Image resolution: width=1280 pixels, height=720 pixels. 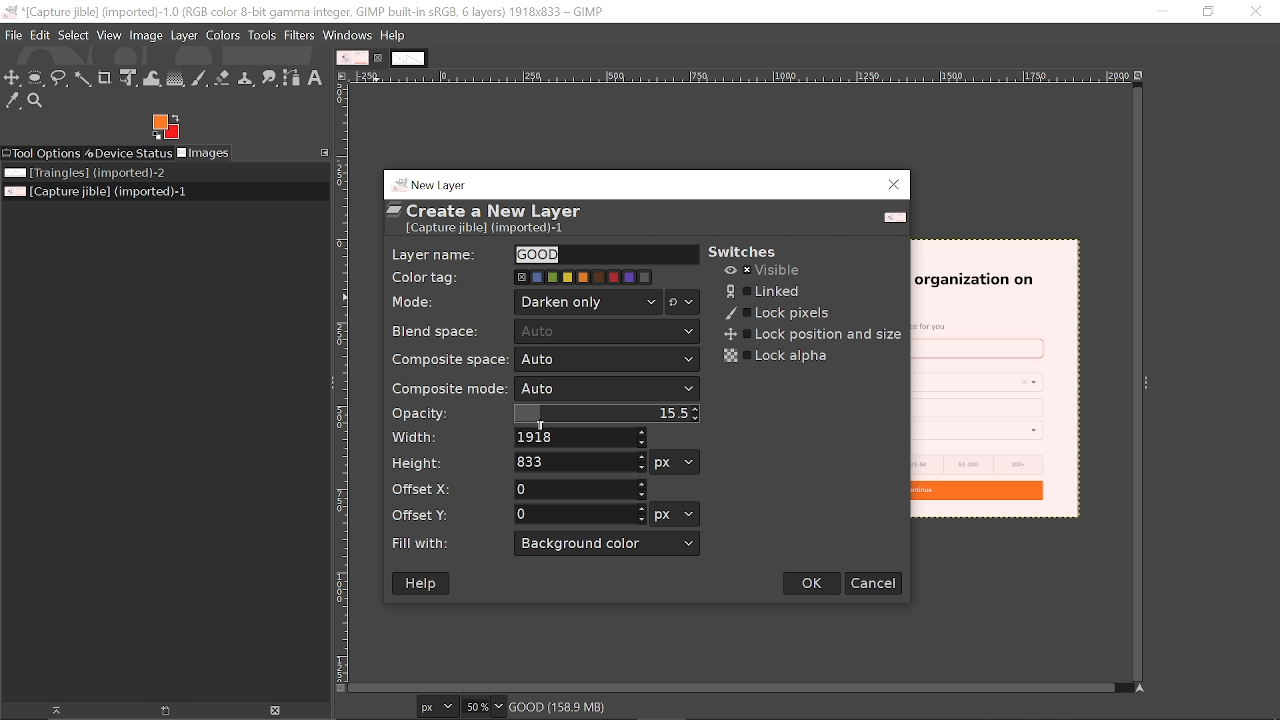 I want to click on Composite mode, so click(x=608, y=390).